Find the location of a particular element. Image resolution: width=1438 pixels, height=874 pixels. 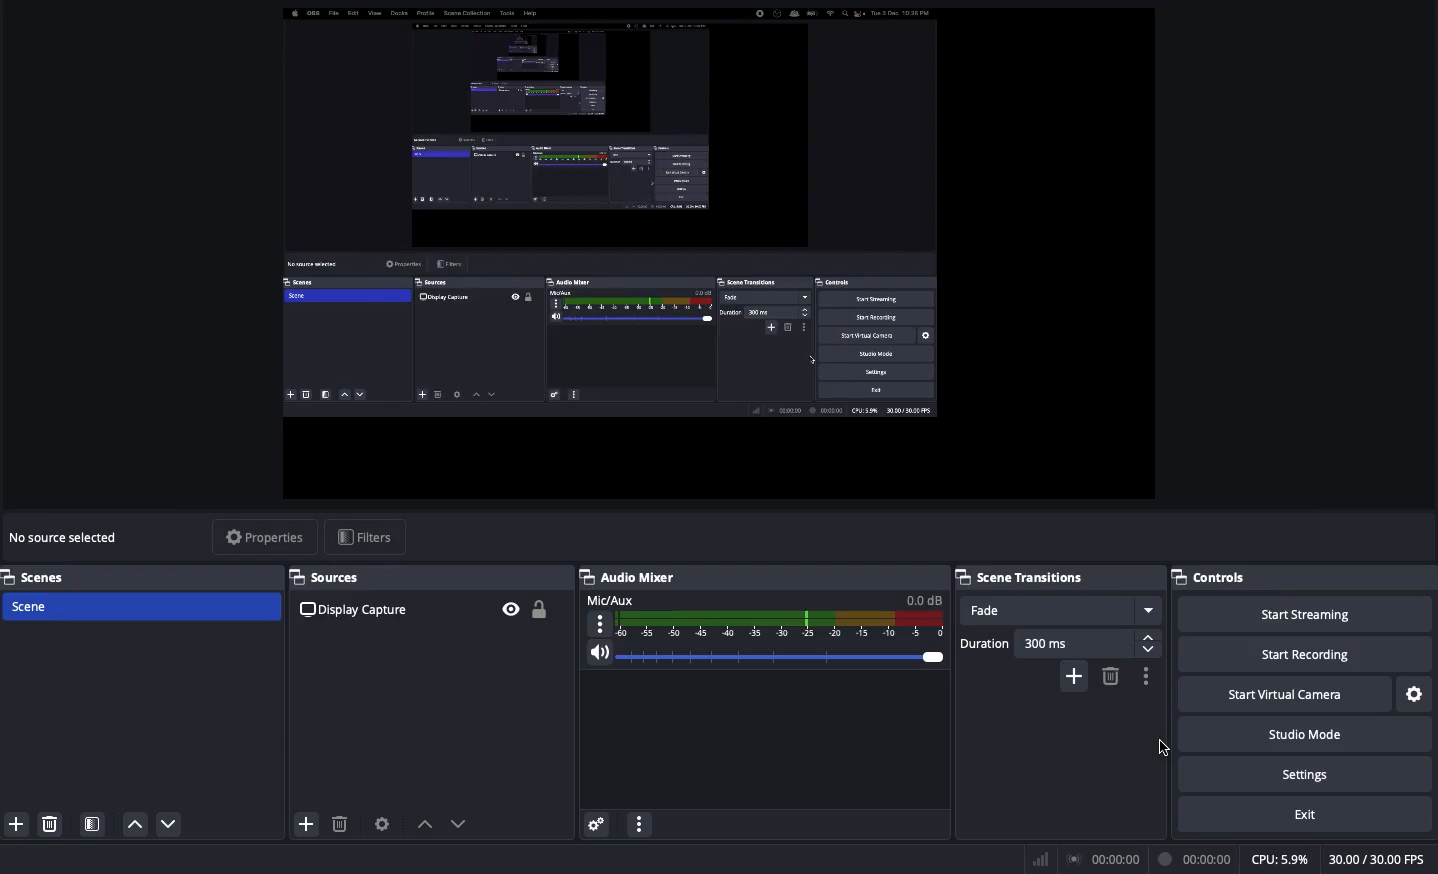

Add is located at coordinates (307, 823).